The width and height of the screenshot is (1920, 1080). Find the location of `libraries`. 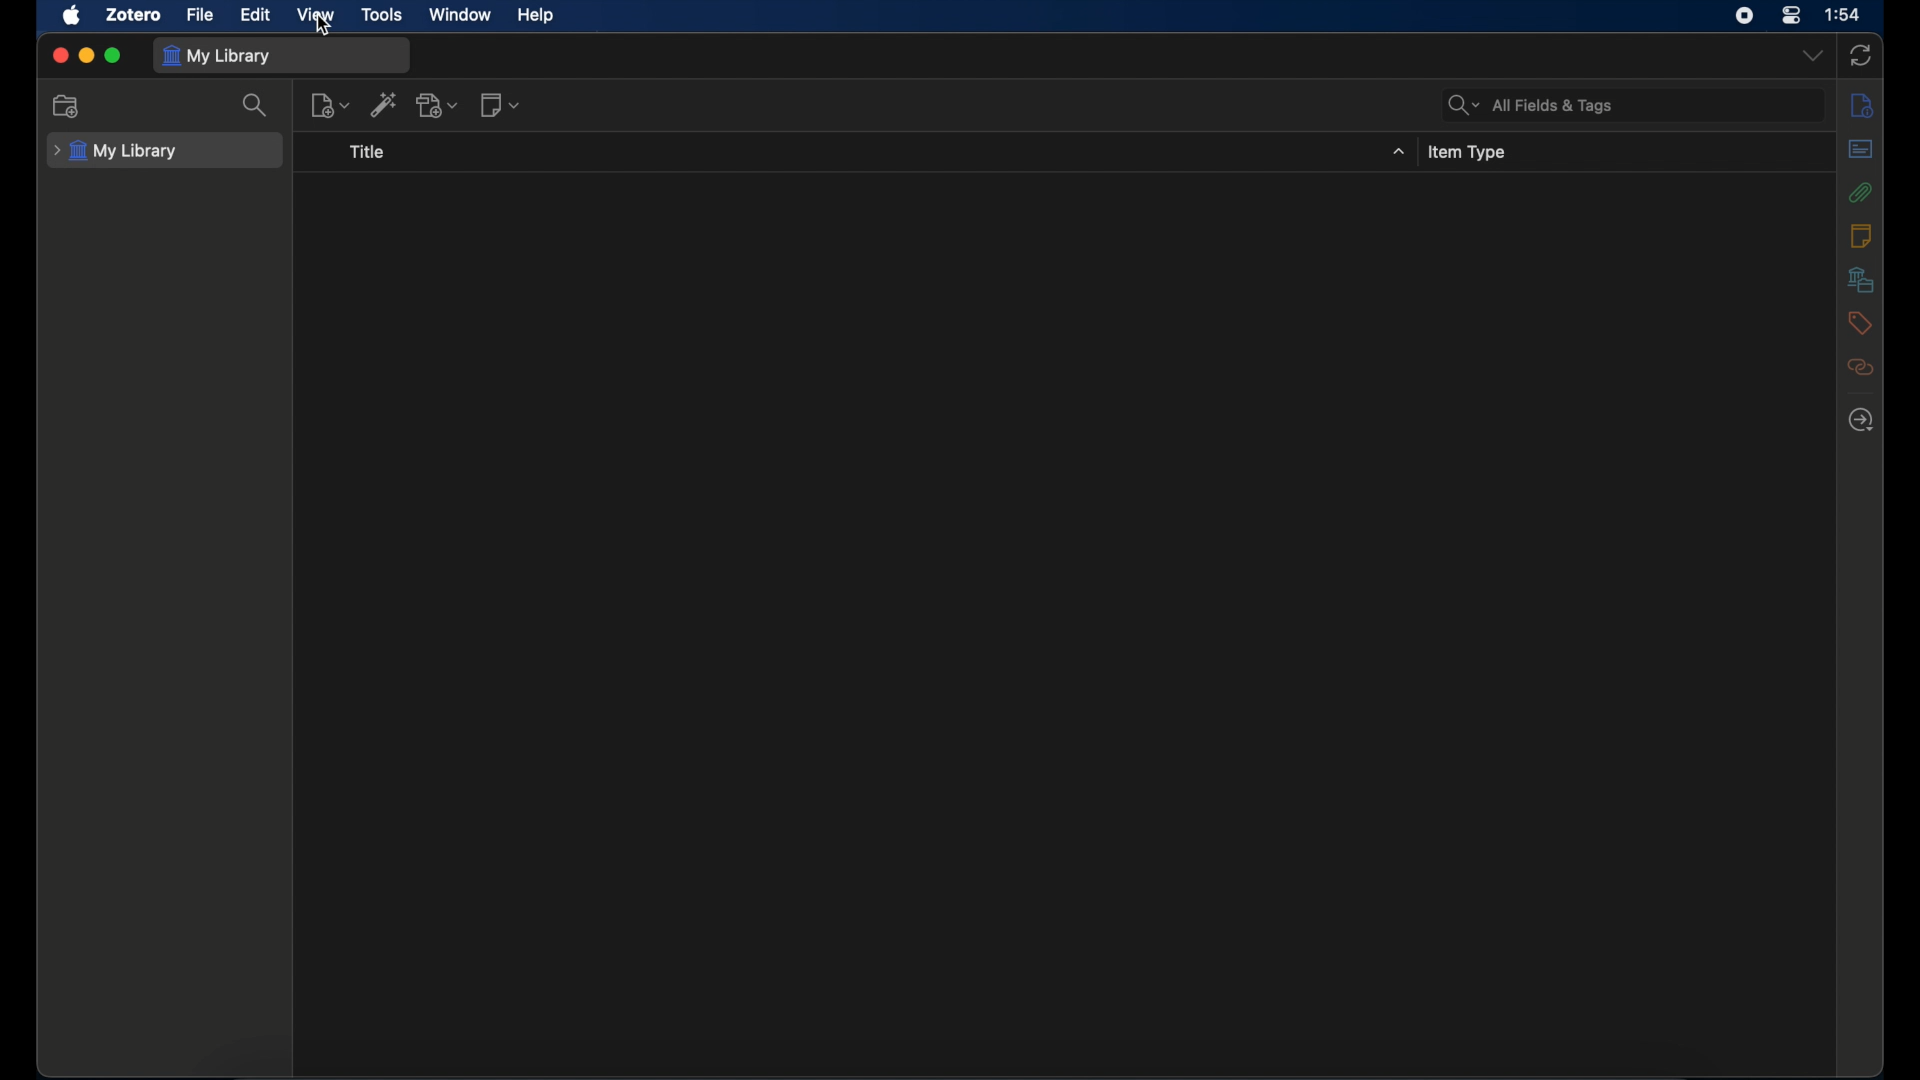

libraries is located at coordinates (1860, 279).